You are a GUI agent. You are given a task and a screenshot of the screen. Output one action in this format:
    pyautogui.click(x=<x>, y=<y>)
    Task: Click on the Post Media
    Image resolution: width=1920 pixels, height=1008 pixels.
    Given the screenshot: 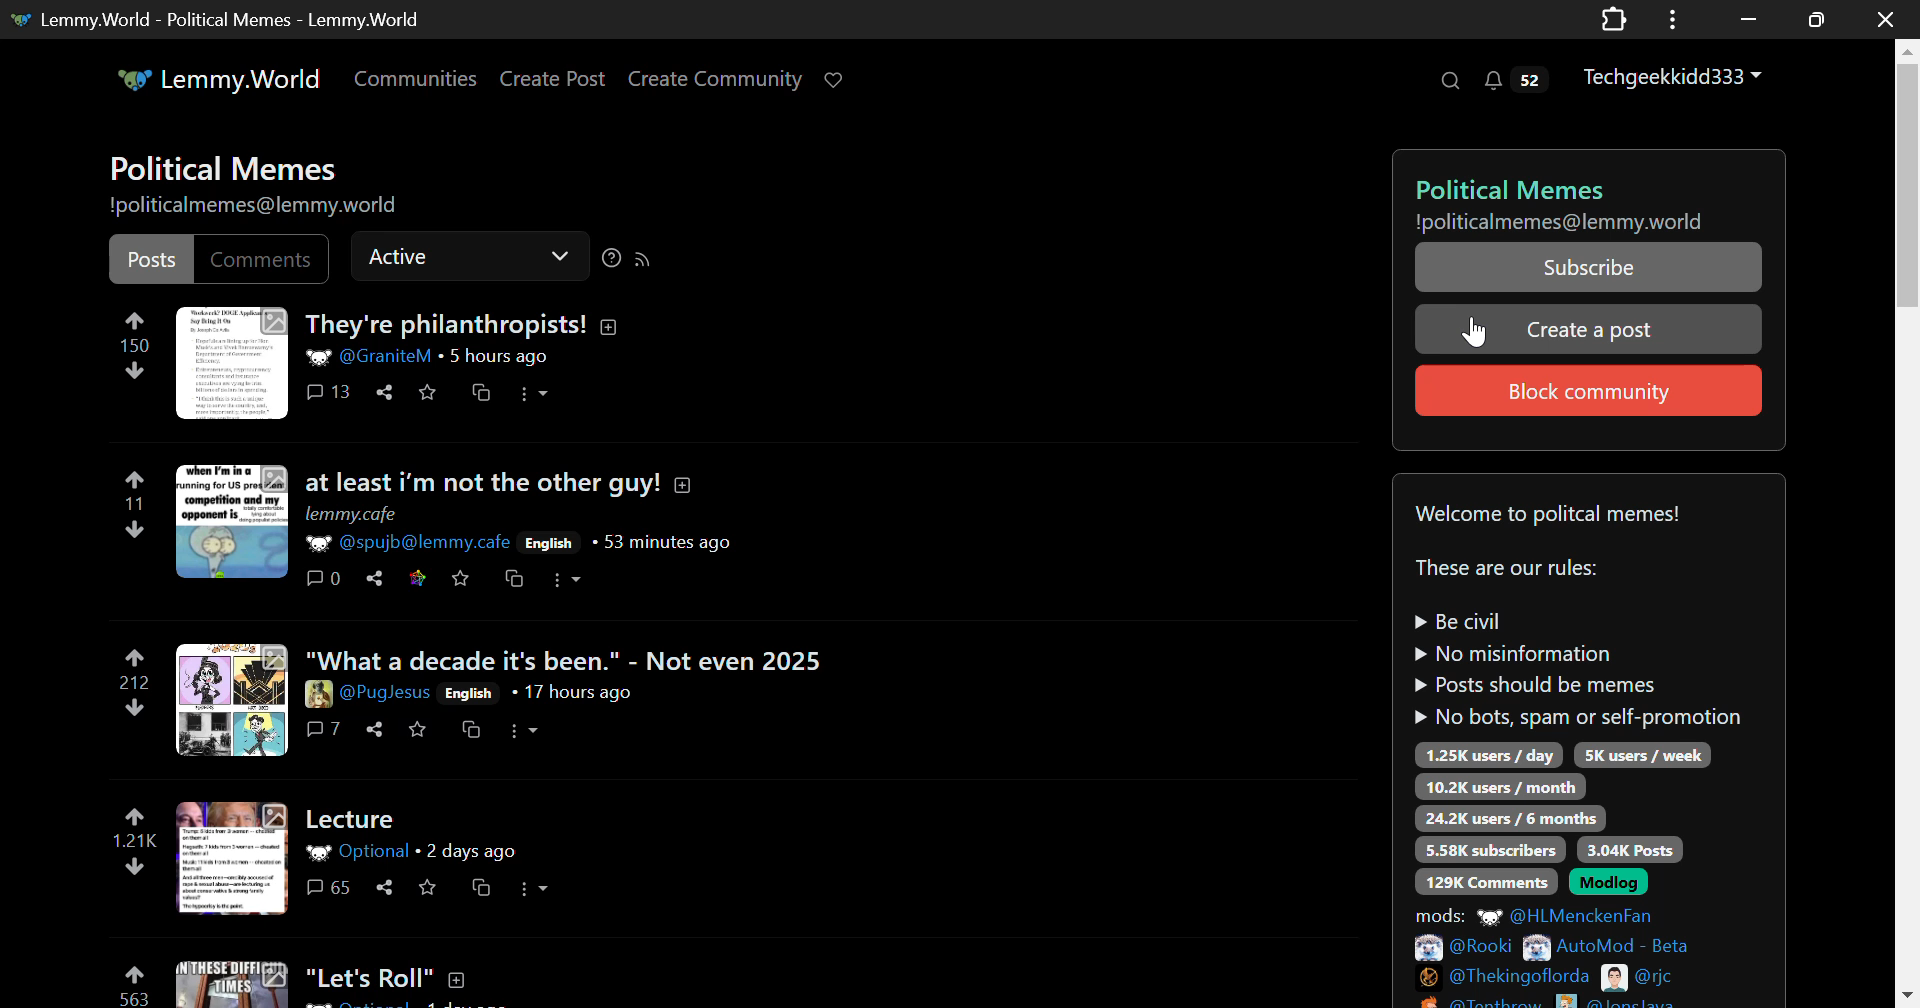 What is the action you would take?
    pyautogui.click(x=232, y=857)
    